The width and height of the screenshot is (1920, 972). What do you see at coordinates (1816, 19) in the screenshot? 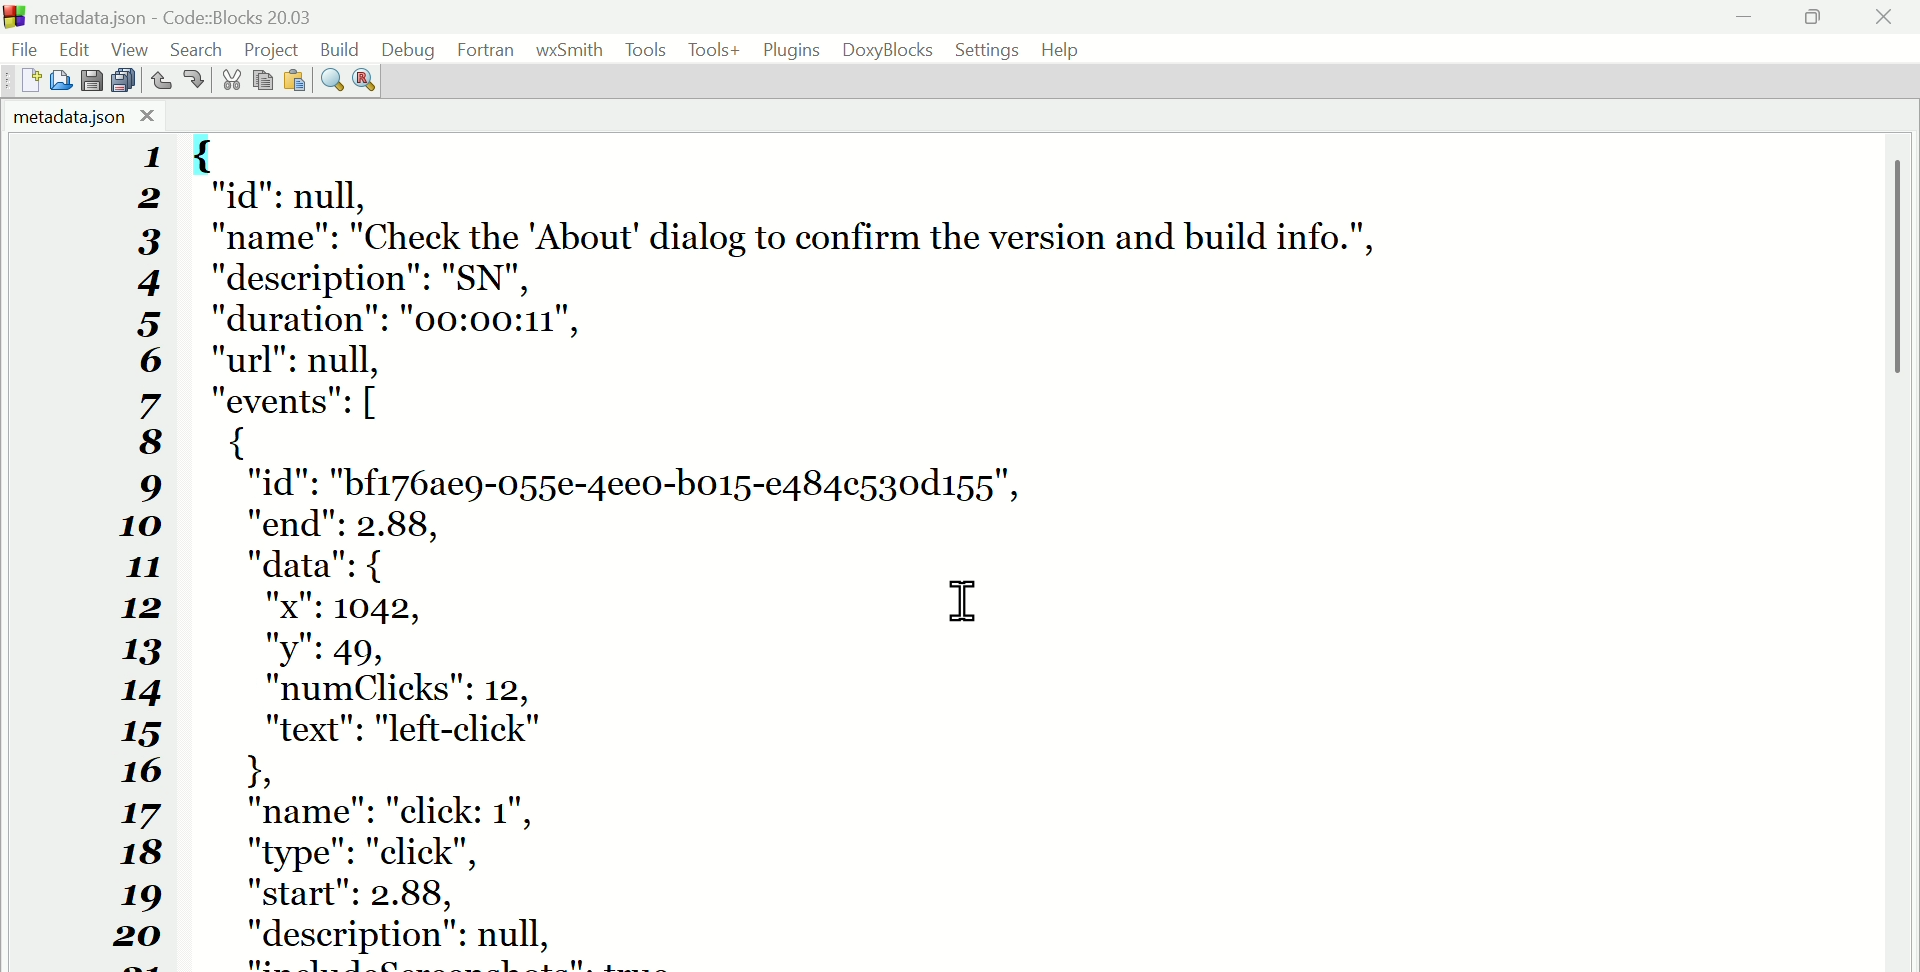
I see `Maximise` at bounding box center [1816, 19].